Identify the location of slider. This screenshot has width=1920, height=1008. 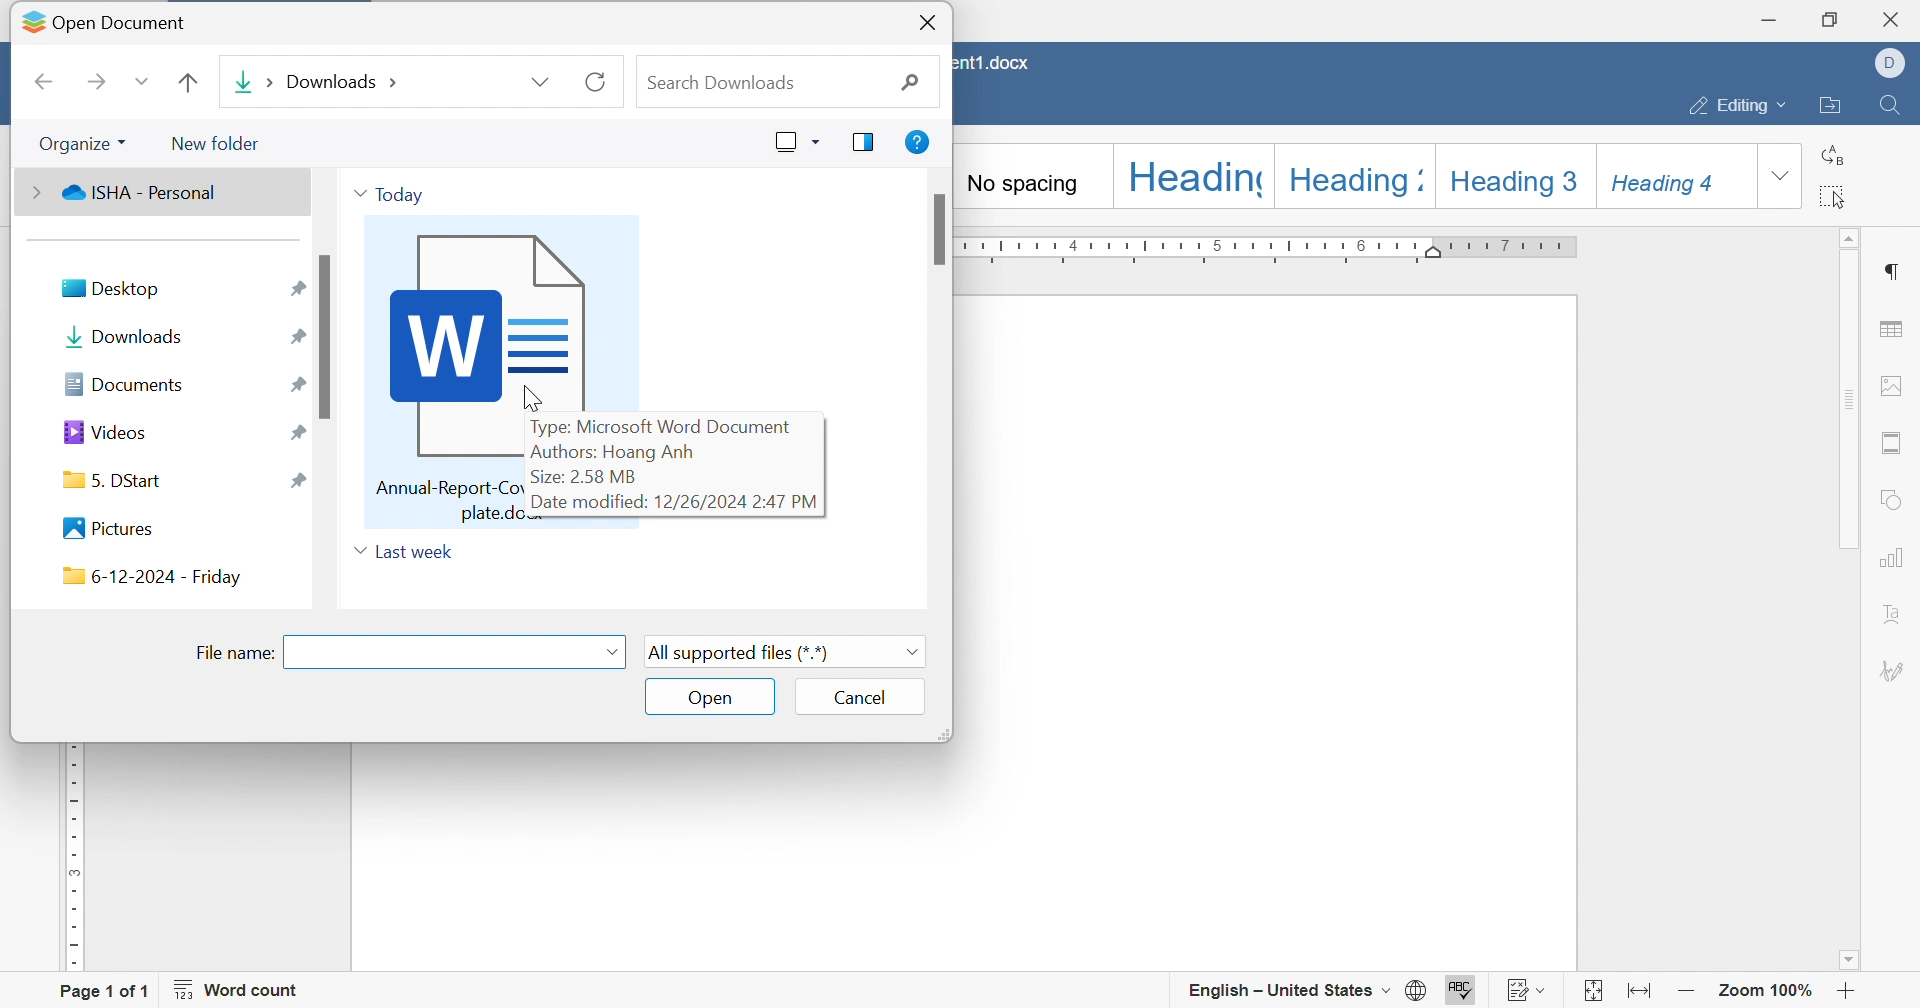
(936, 232).